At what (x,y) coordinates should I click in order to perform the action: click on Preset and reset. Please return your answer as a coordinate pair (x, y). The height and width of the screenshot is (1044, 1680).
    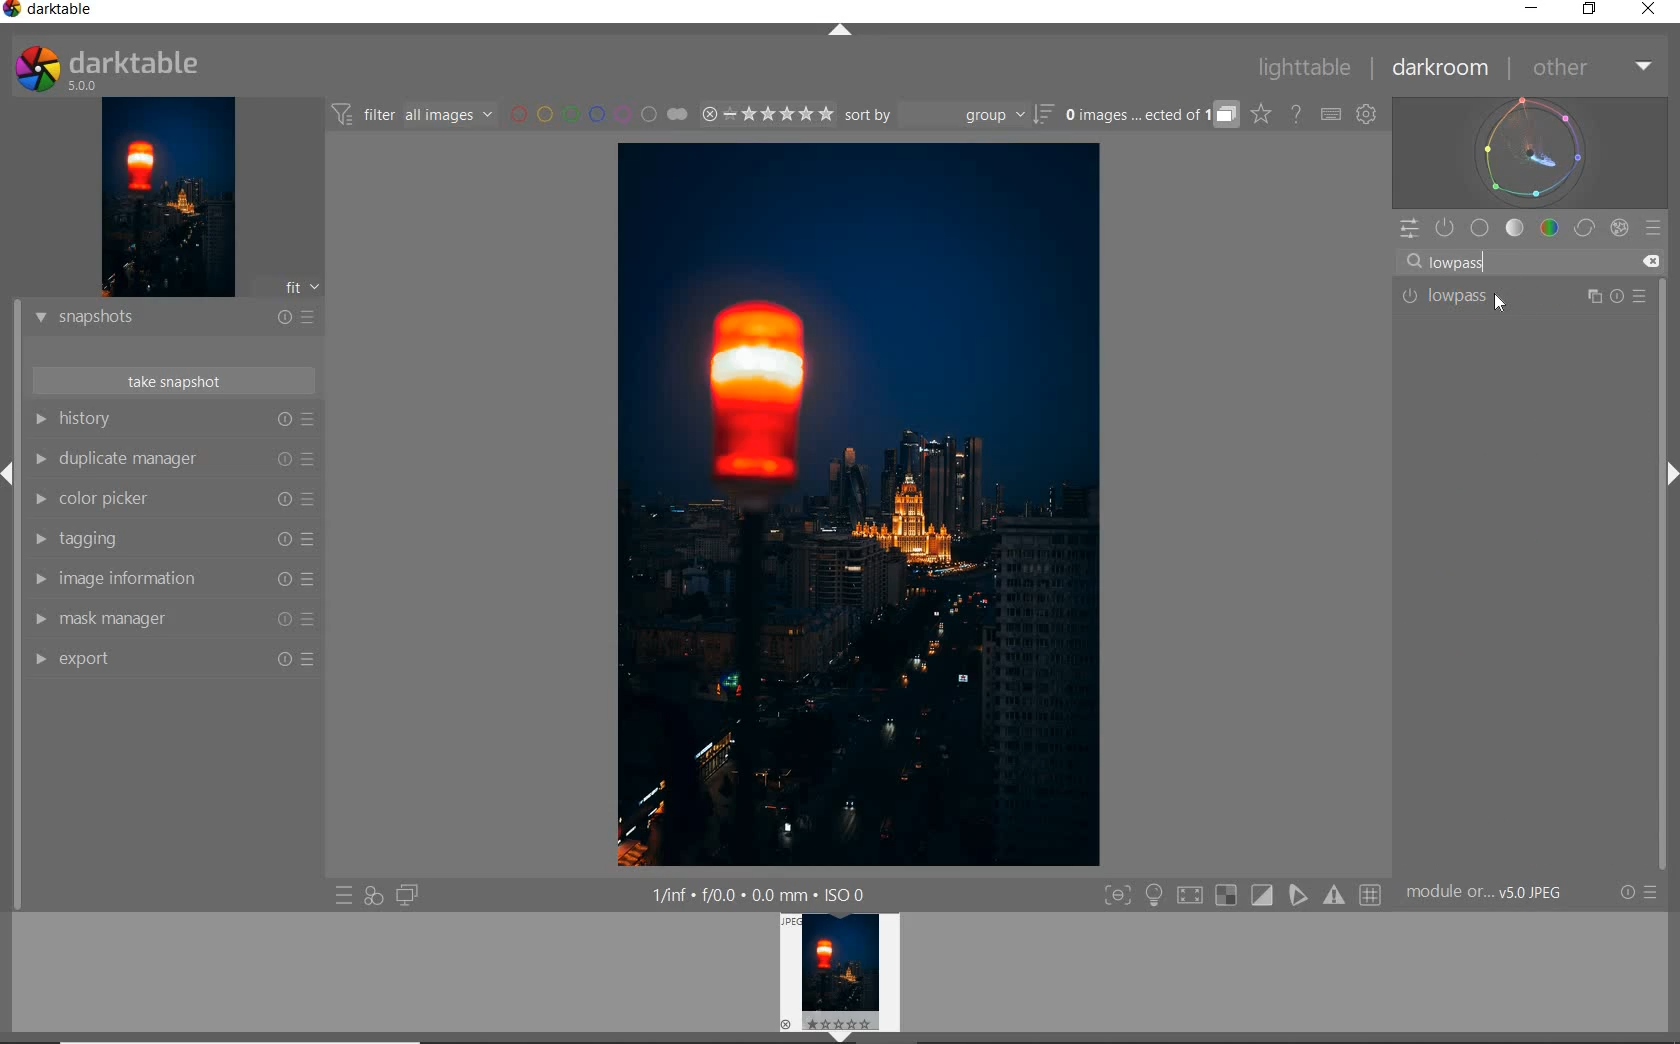
    Looking at the image, I should click on (1595, 298).